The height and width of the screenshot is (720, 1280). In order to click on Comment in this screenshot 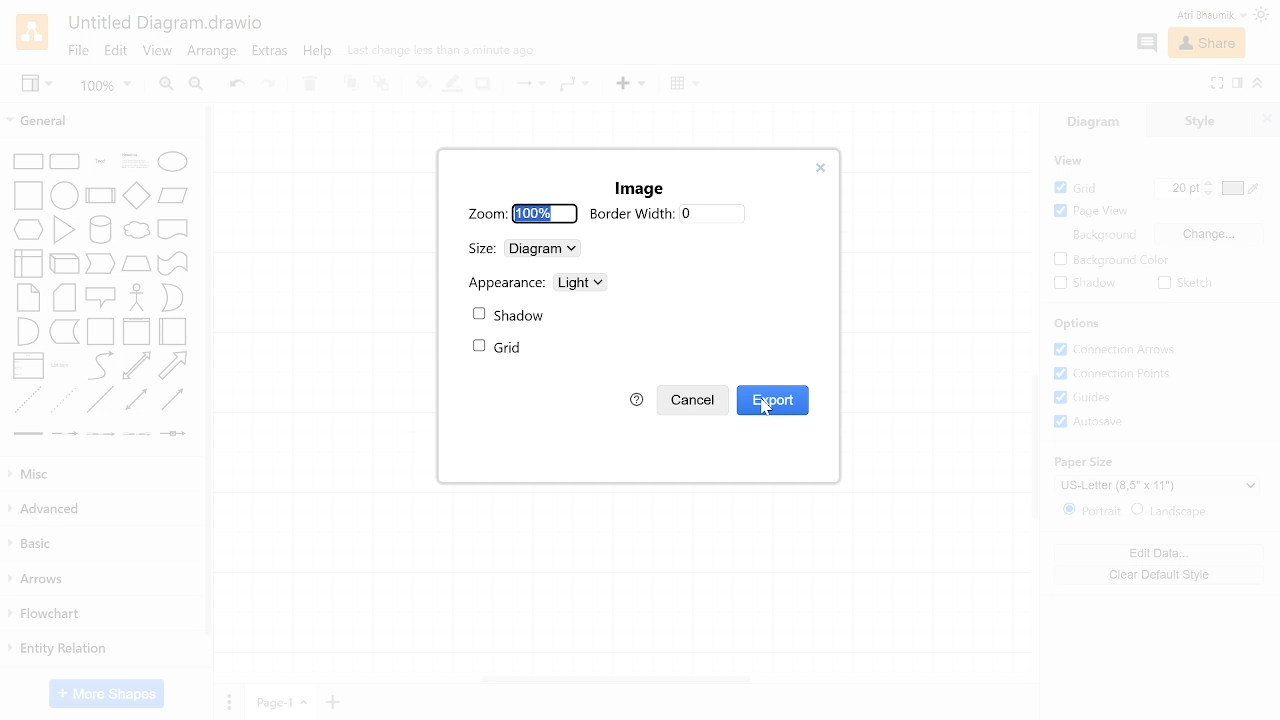, I will do `click(1149, 44)`.